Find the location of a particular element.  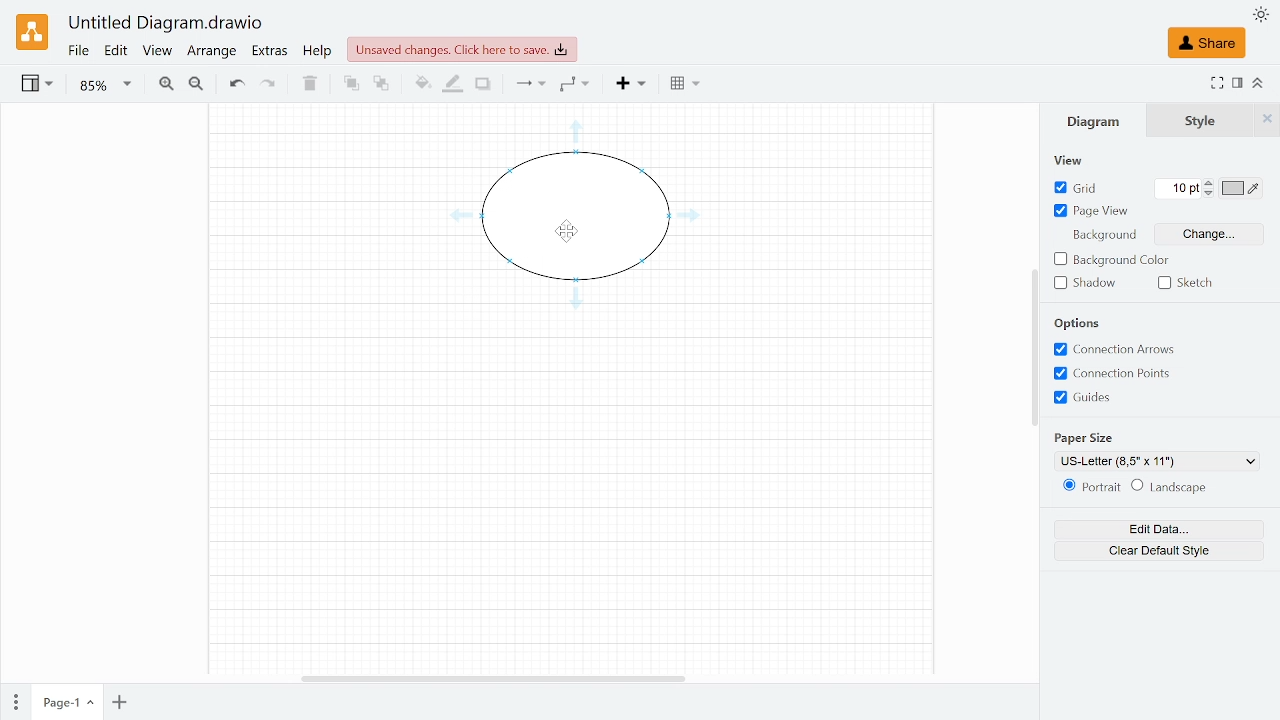

Extras is located at coordinates (270, 52).